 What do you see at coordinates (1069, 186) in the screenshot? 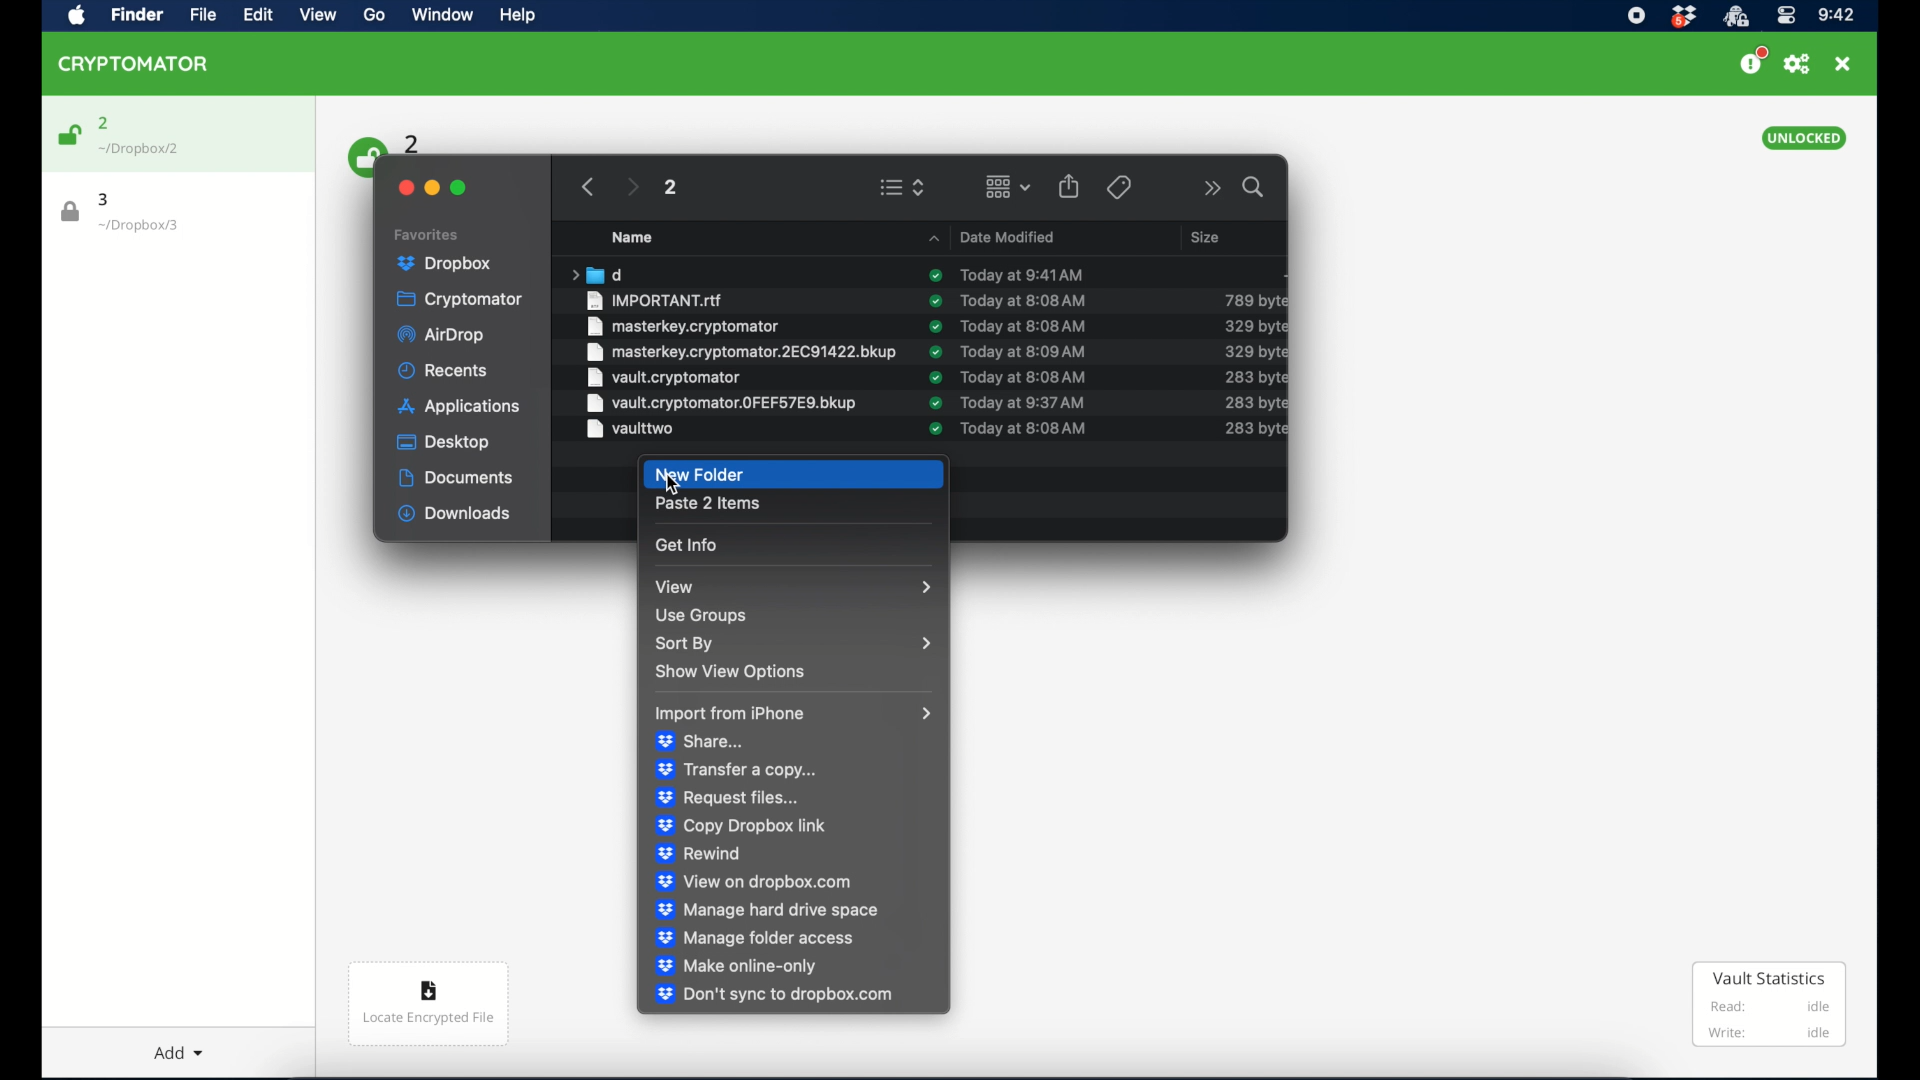
I see `share` at bounding box center [1069, 186].